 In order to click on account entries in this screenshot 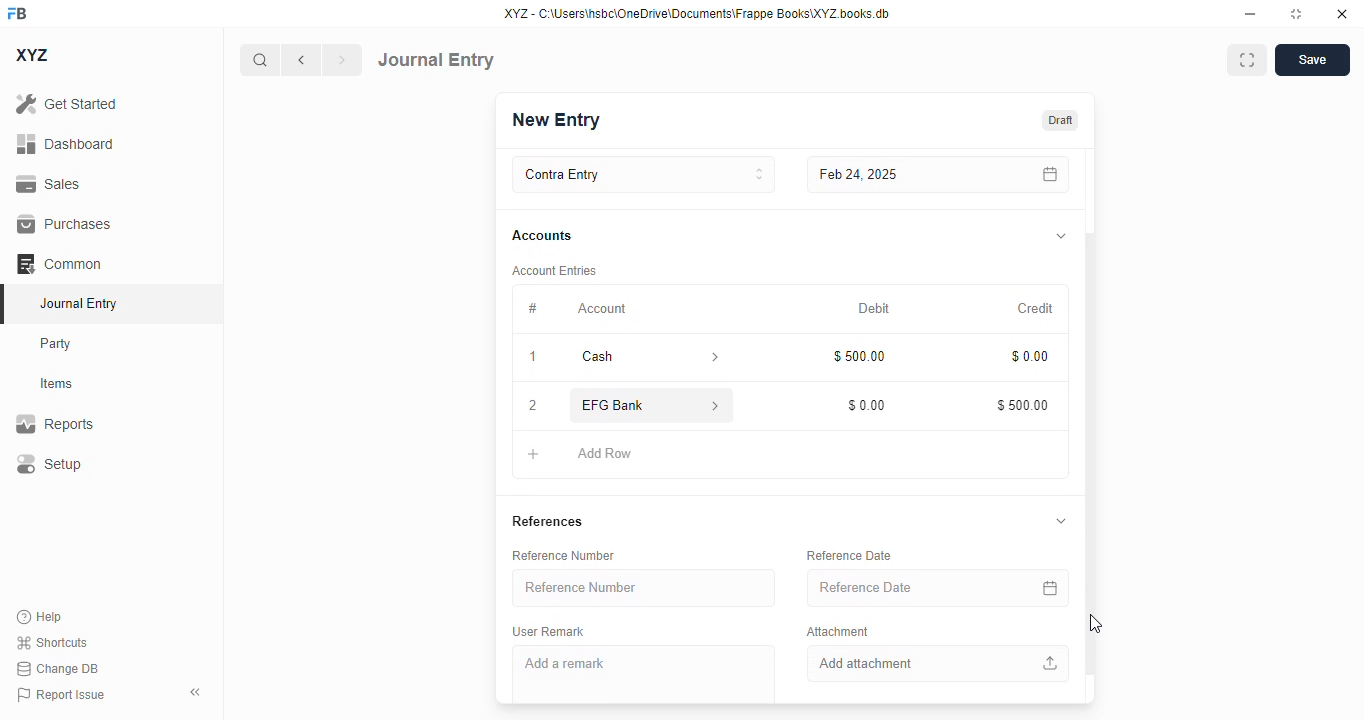, I will do `click(553, 271)`.